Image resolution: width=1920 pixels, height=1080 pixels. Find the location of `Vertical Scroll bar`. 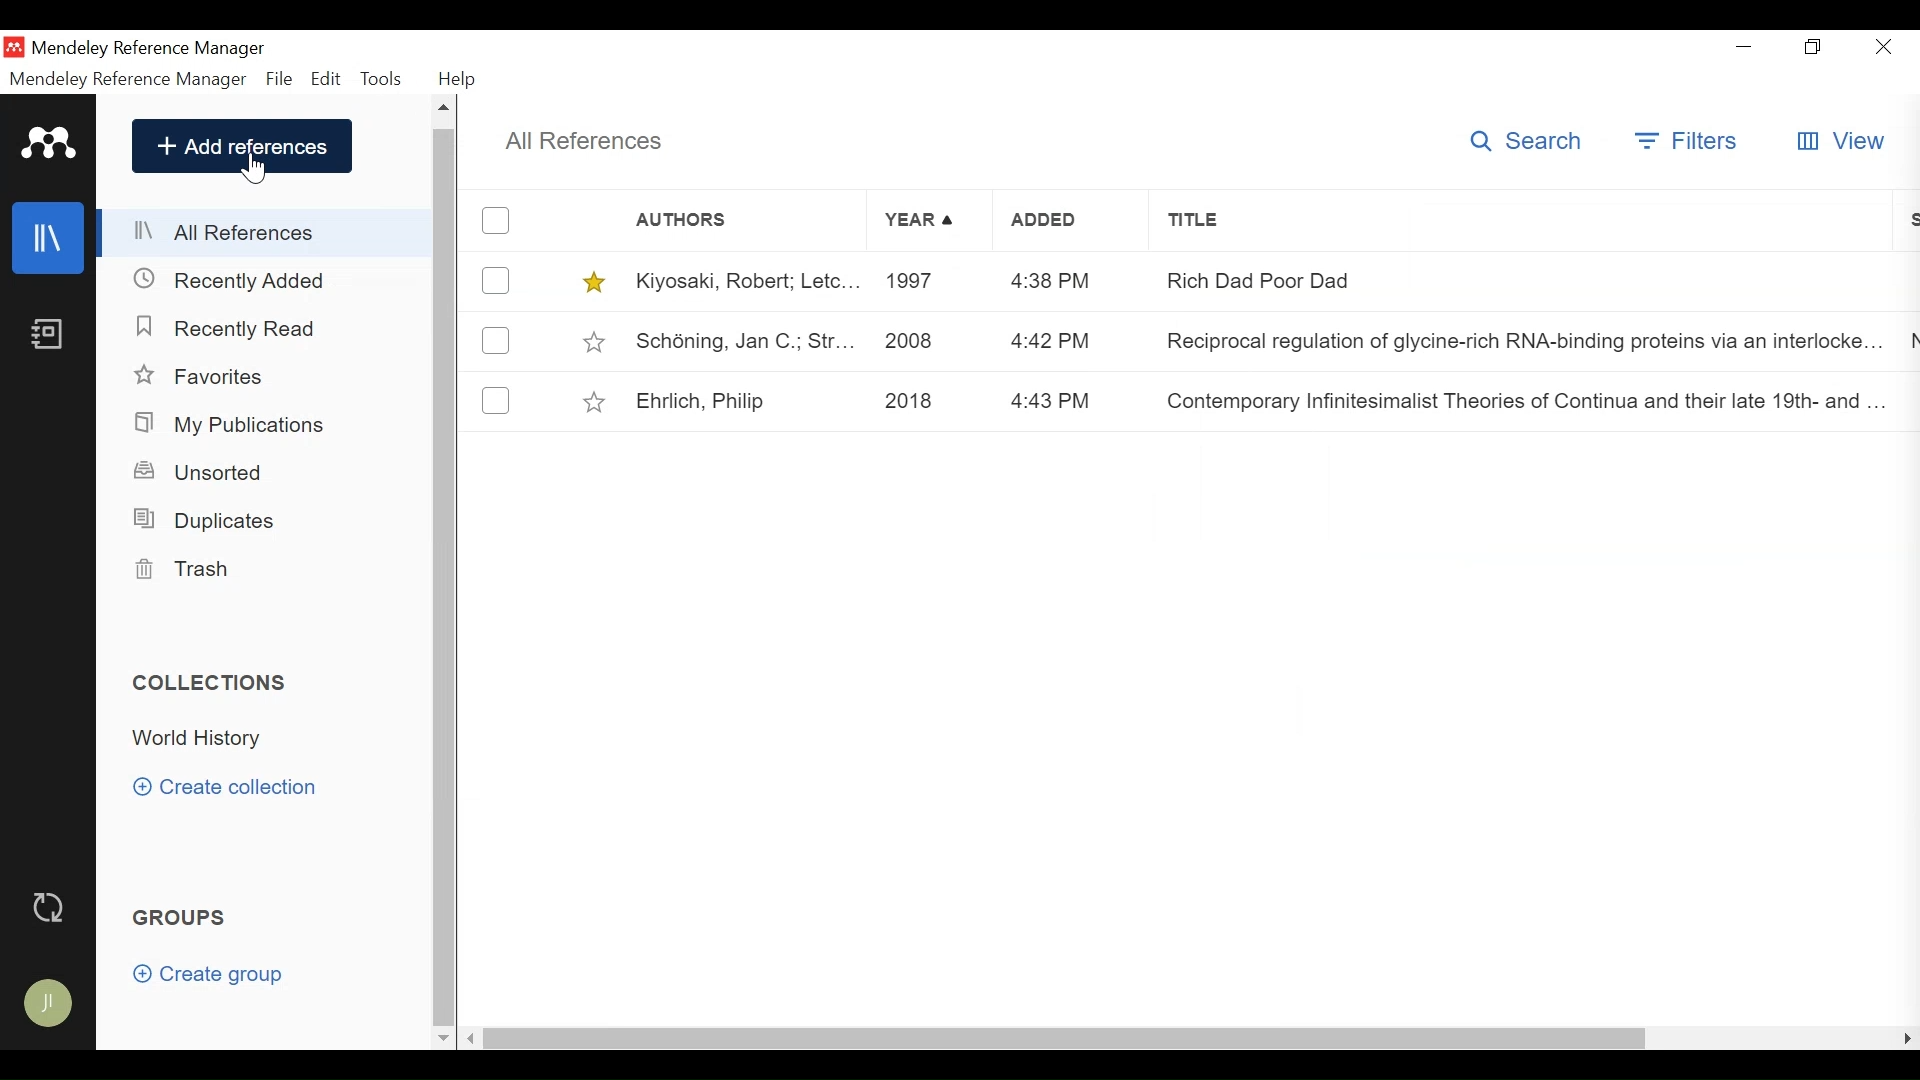

Vertical Scroll bar is located at coordinates (446, 575).